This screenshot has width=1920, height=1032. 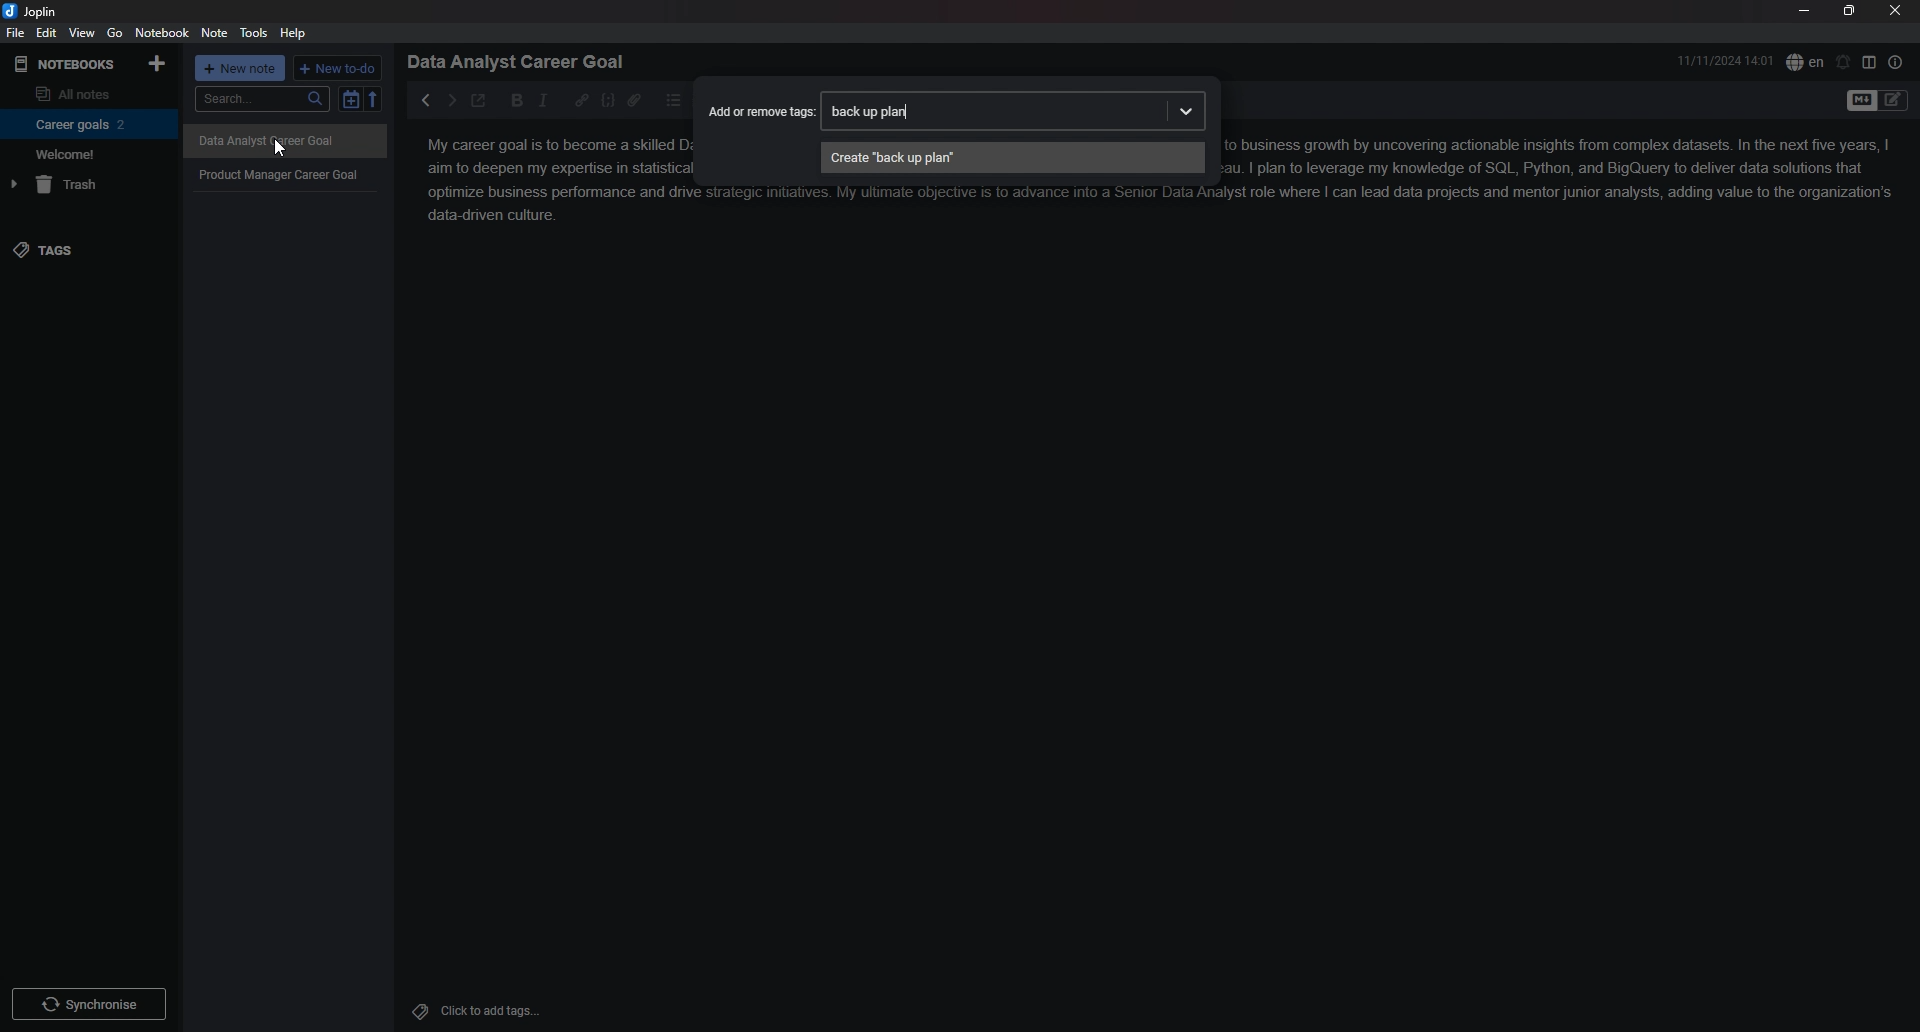 I want to click on all notes, so click(x=85, y=92).